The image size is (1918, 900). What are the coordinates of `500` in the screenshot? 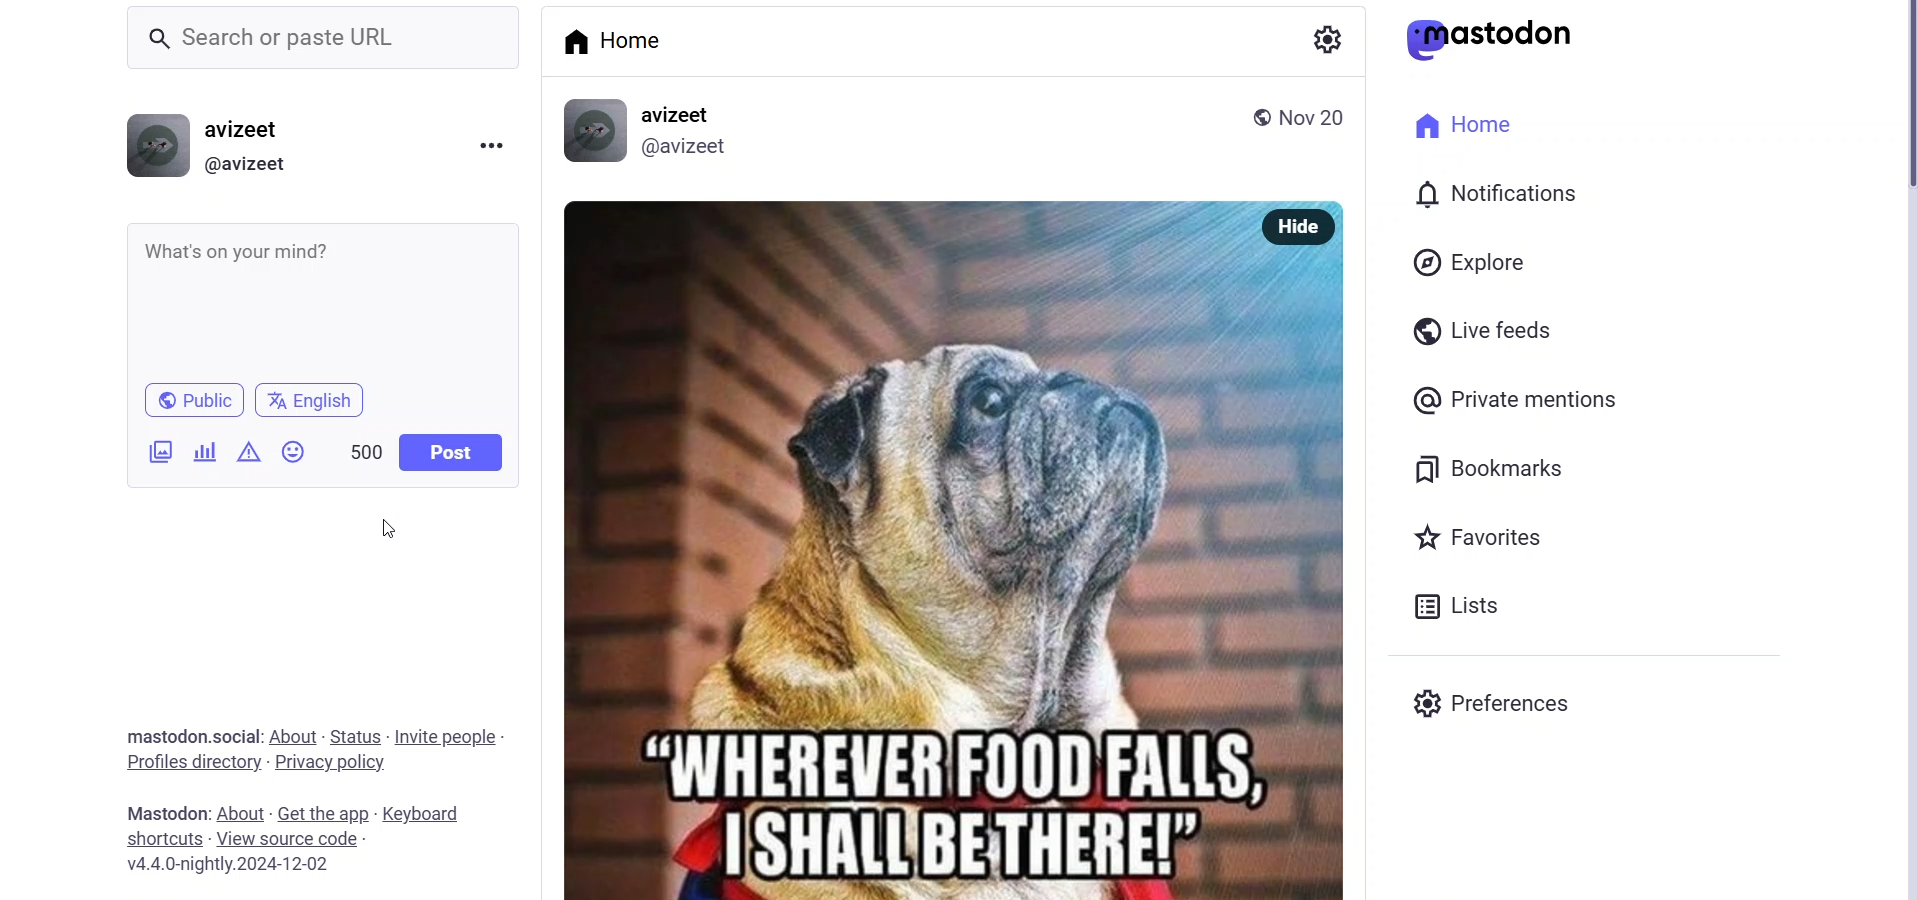 It's located at (358, 446).